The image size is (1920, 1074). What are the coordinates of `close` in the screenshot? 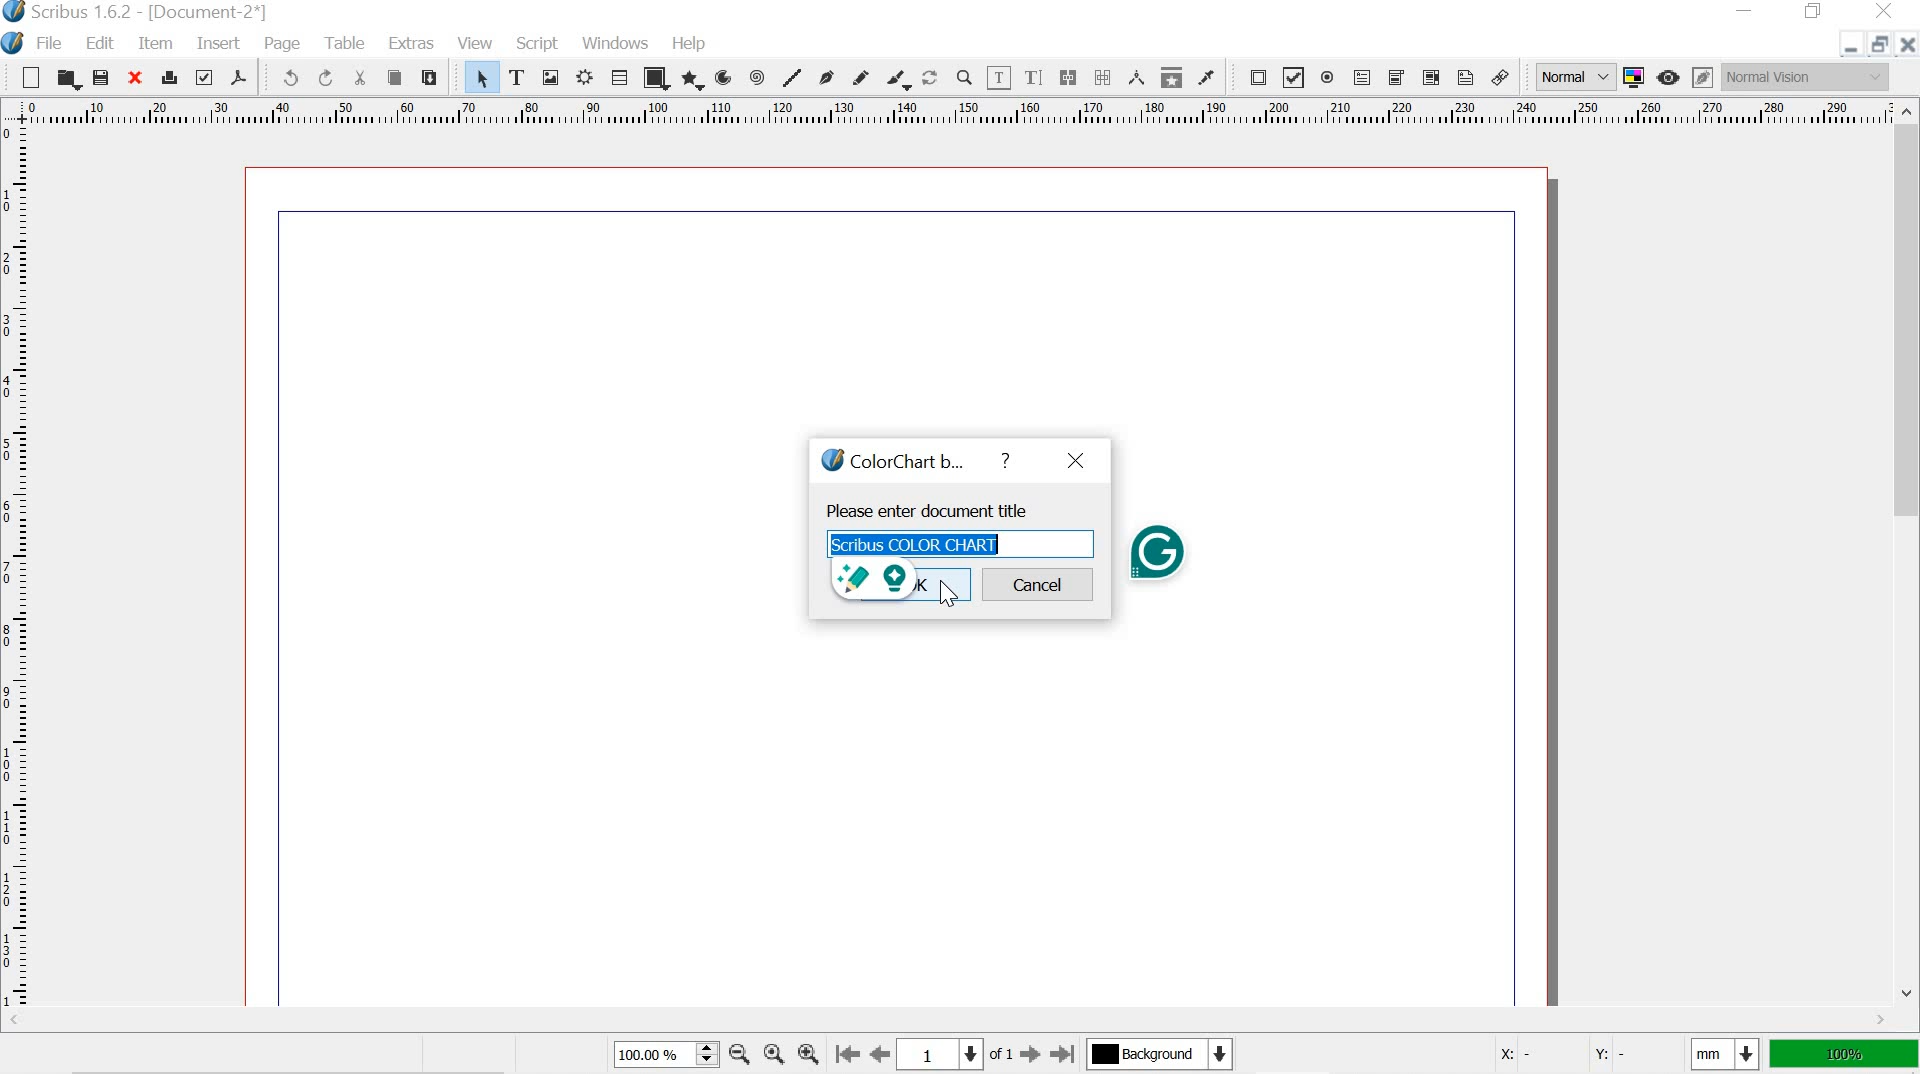 It's located at (1881, 10).